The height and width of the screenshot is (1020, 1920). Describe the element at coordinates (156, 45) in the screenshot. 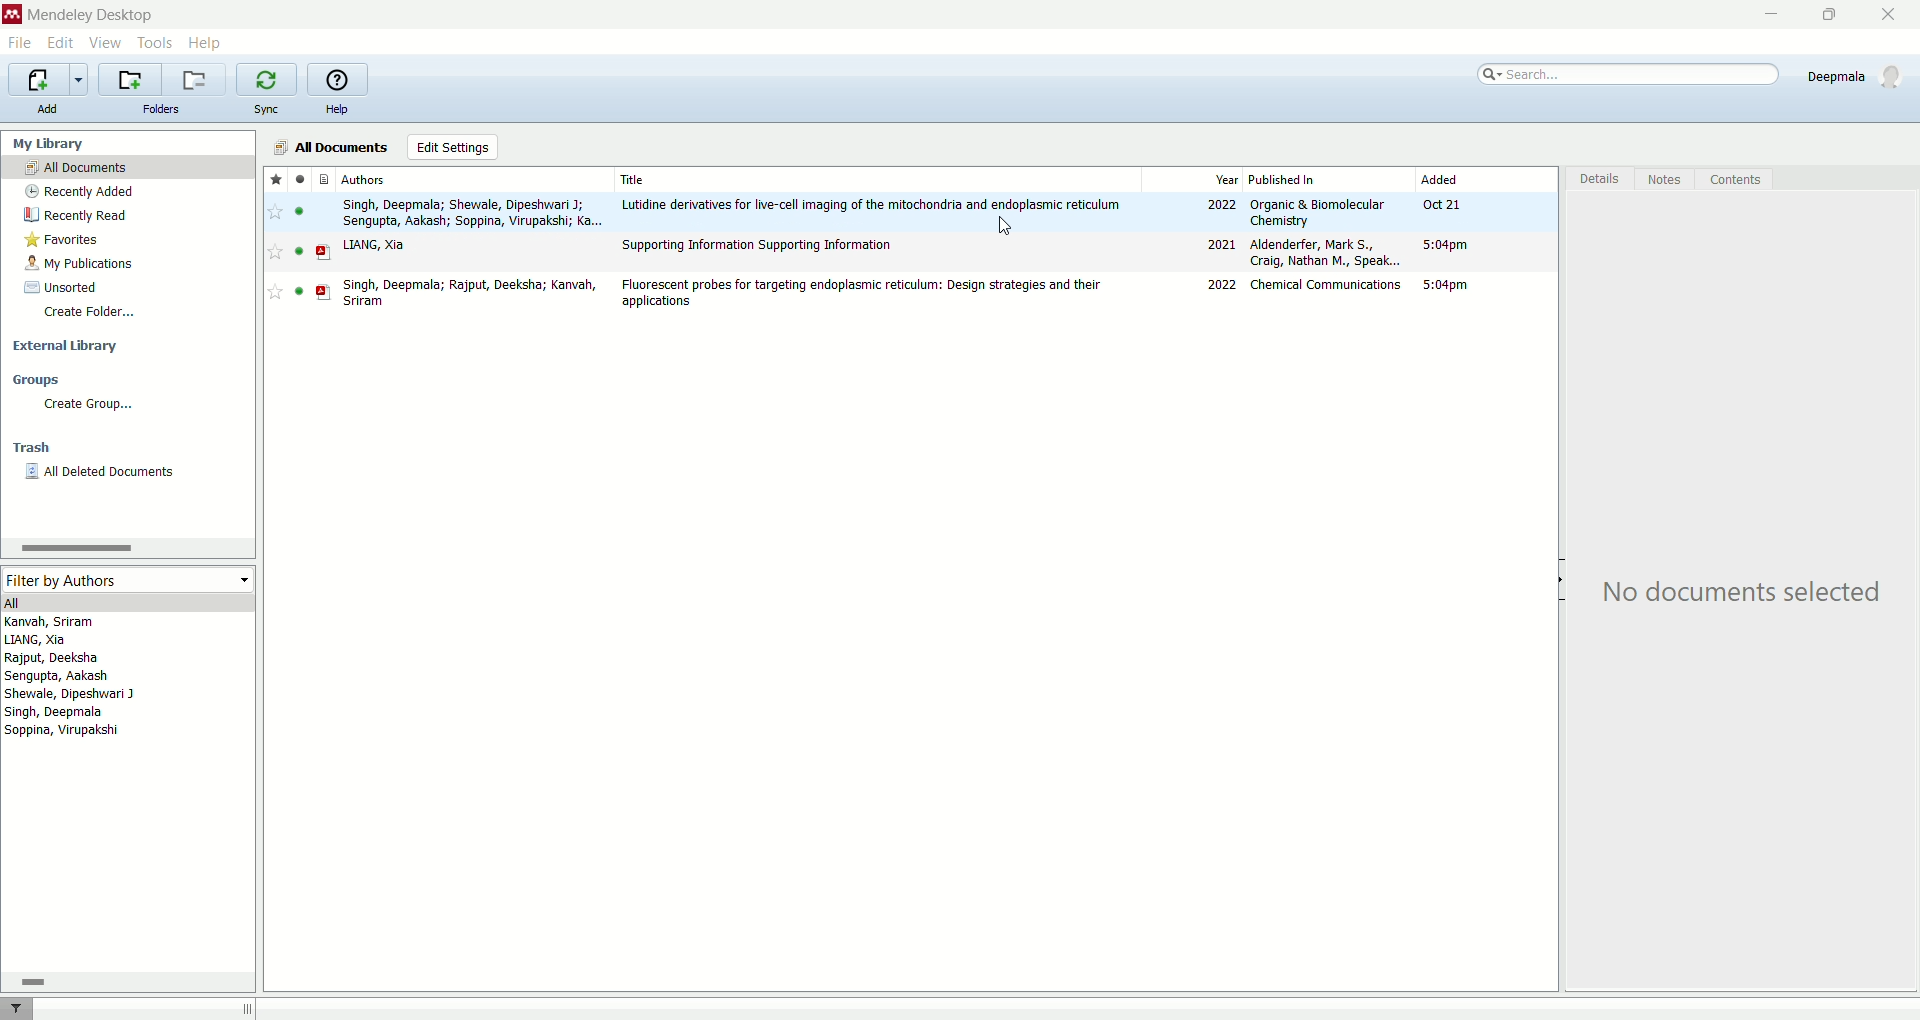

I see `tools` at that location.